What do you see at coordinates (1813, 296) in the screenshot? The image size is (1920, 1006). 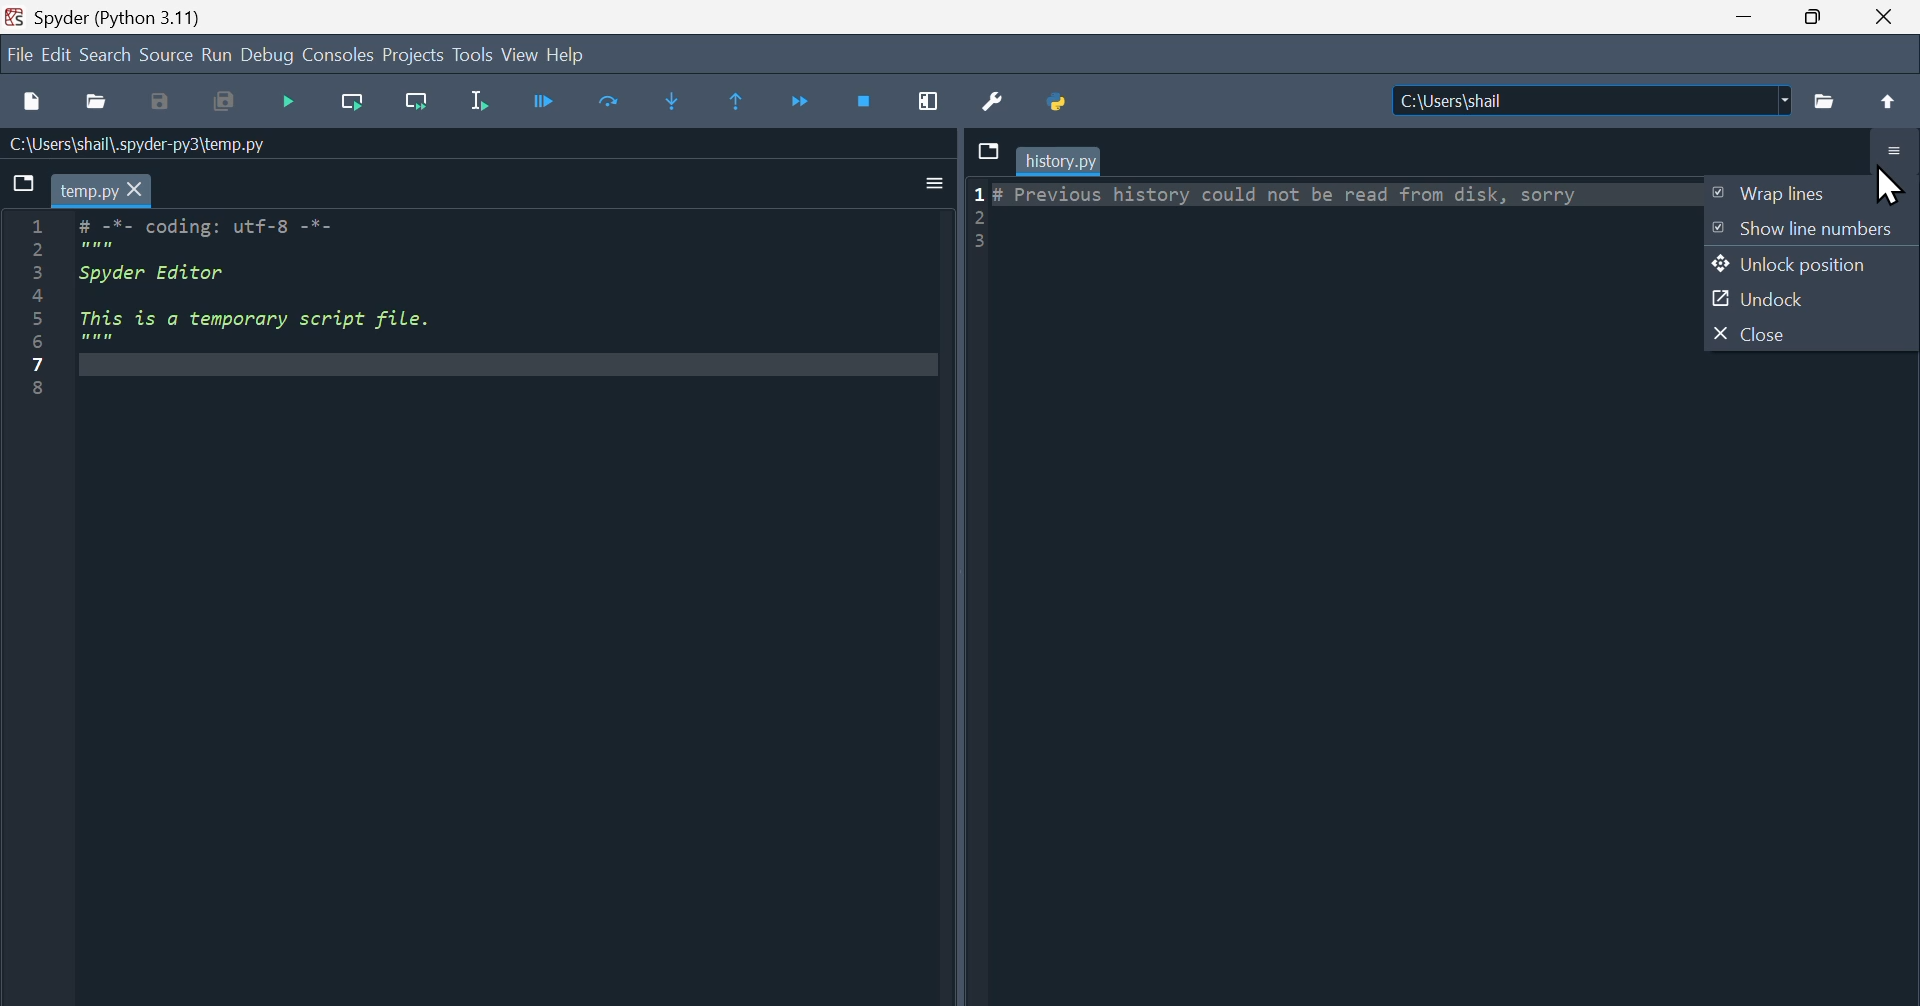 I see `Undock` at bounding box center [1813, 296].